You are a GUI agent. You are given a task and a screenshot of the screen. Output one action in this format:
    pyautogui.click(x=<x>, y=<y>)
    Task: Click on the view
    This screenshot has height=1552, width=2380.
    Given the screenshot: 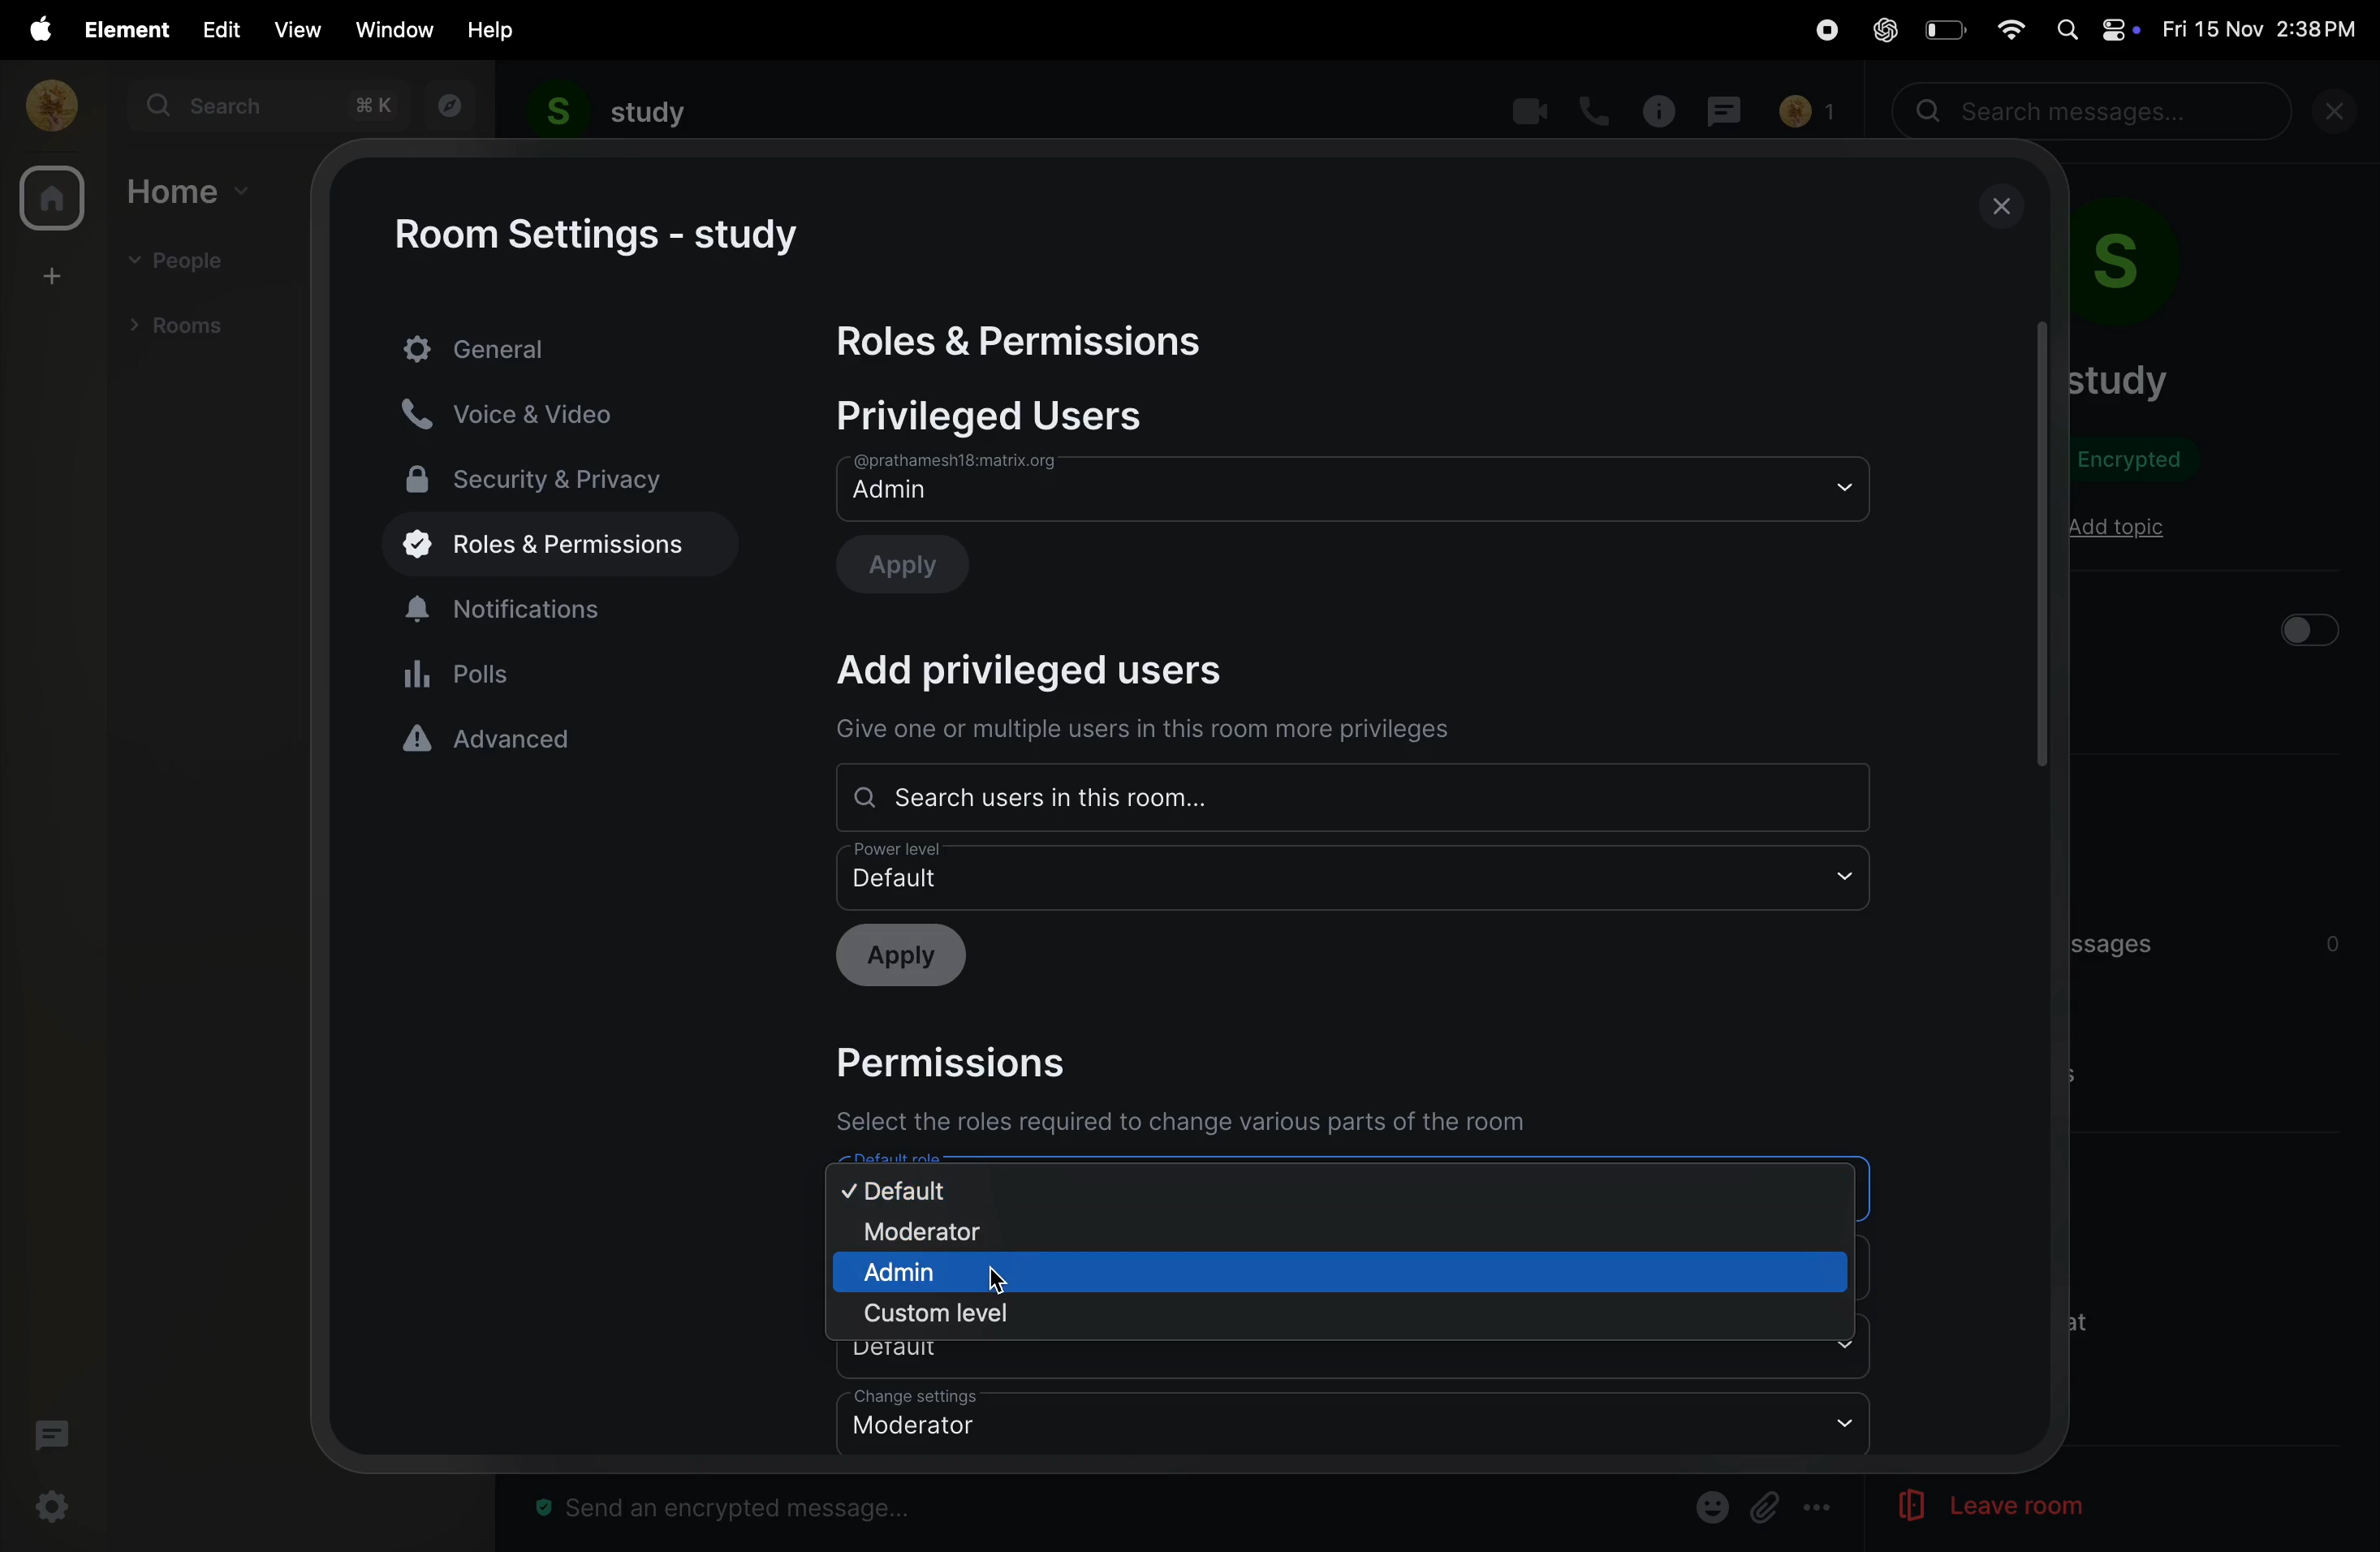 What is the action you would take?
    pyautogui.click(x=295, y=30)
    